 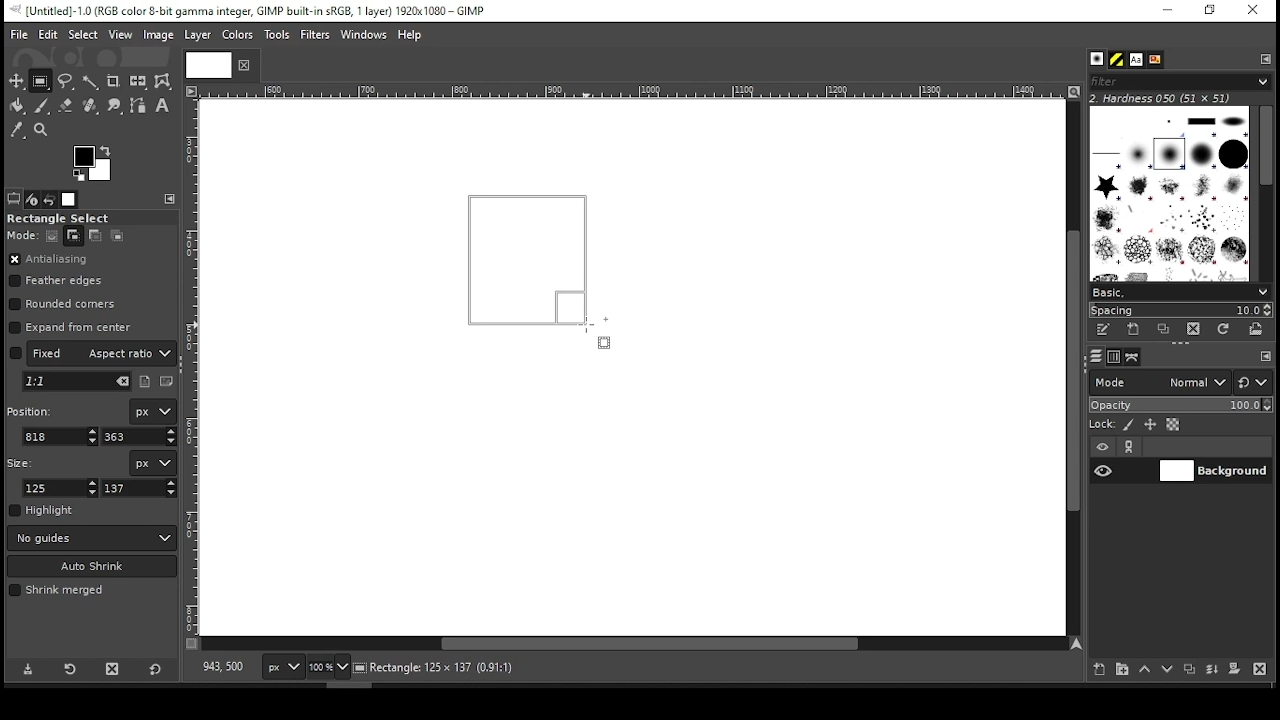 What do you see at coordinates (75, 218) in the screenshot?
I see `rectangle select` at bounding box center [75, 218].